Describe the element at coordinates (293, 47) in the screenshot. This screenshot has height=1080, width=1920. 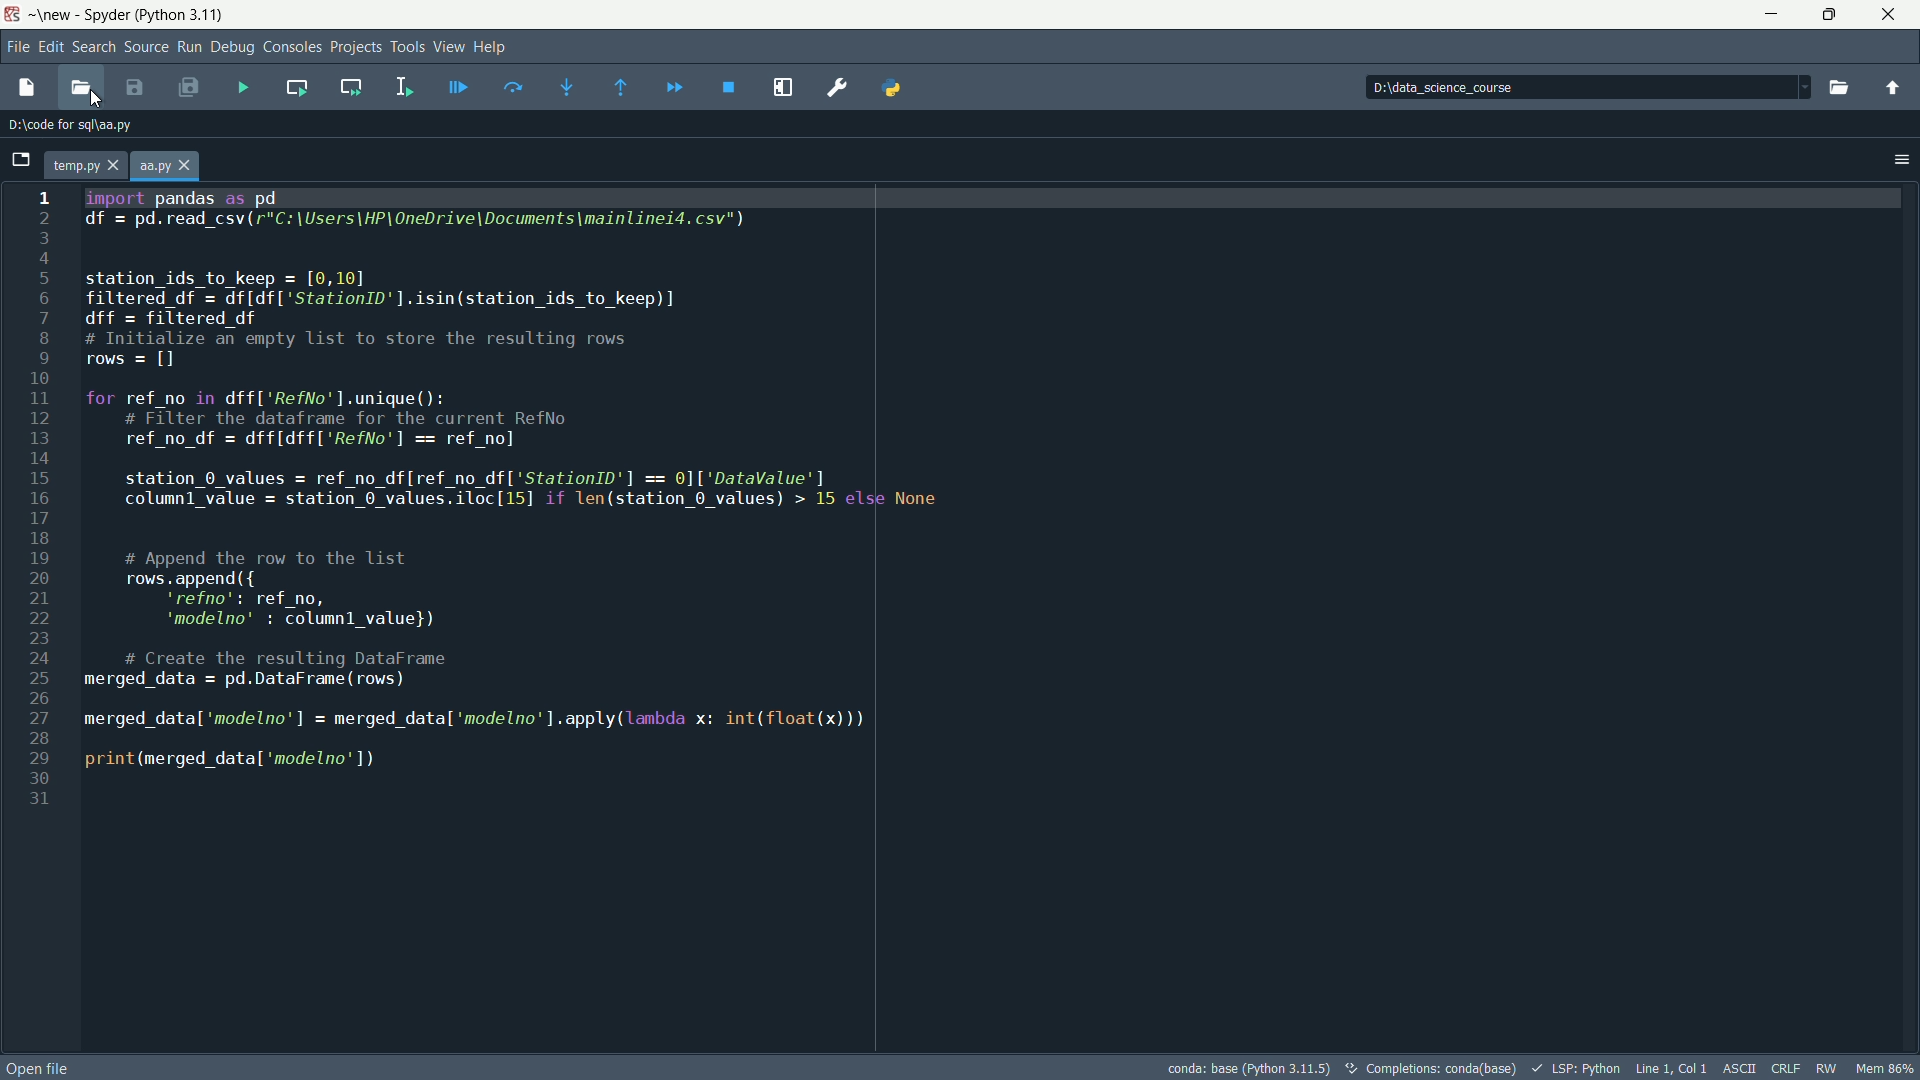
I see `Consoles menu` at that location.